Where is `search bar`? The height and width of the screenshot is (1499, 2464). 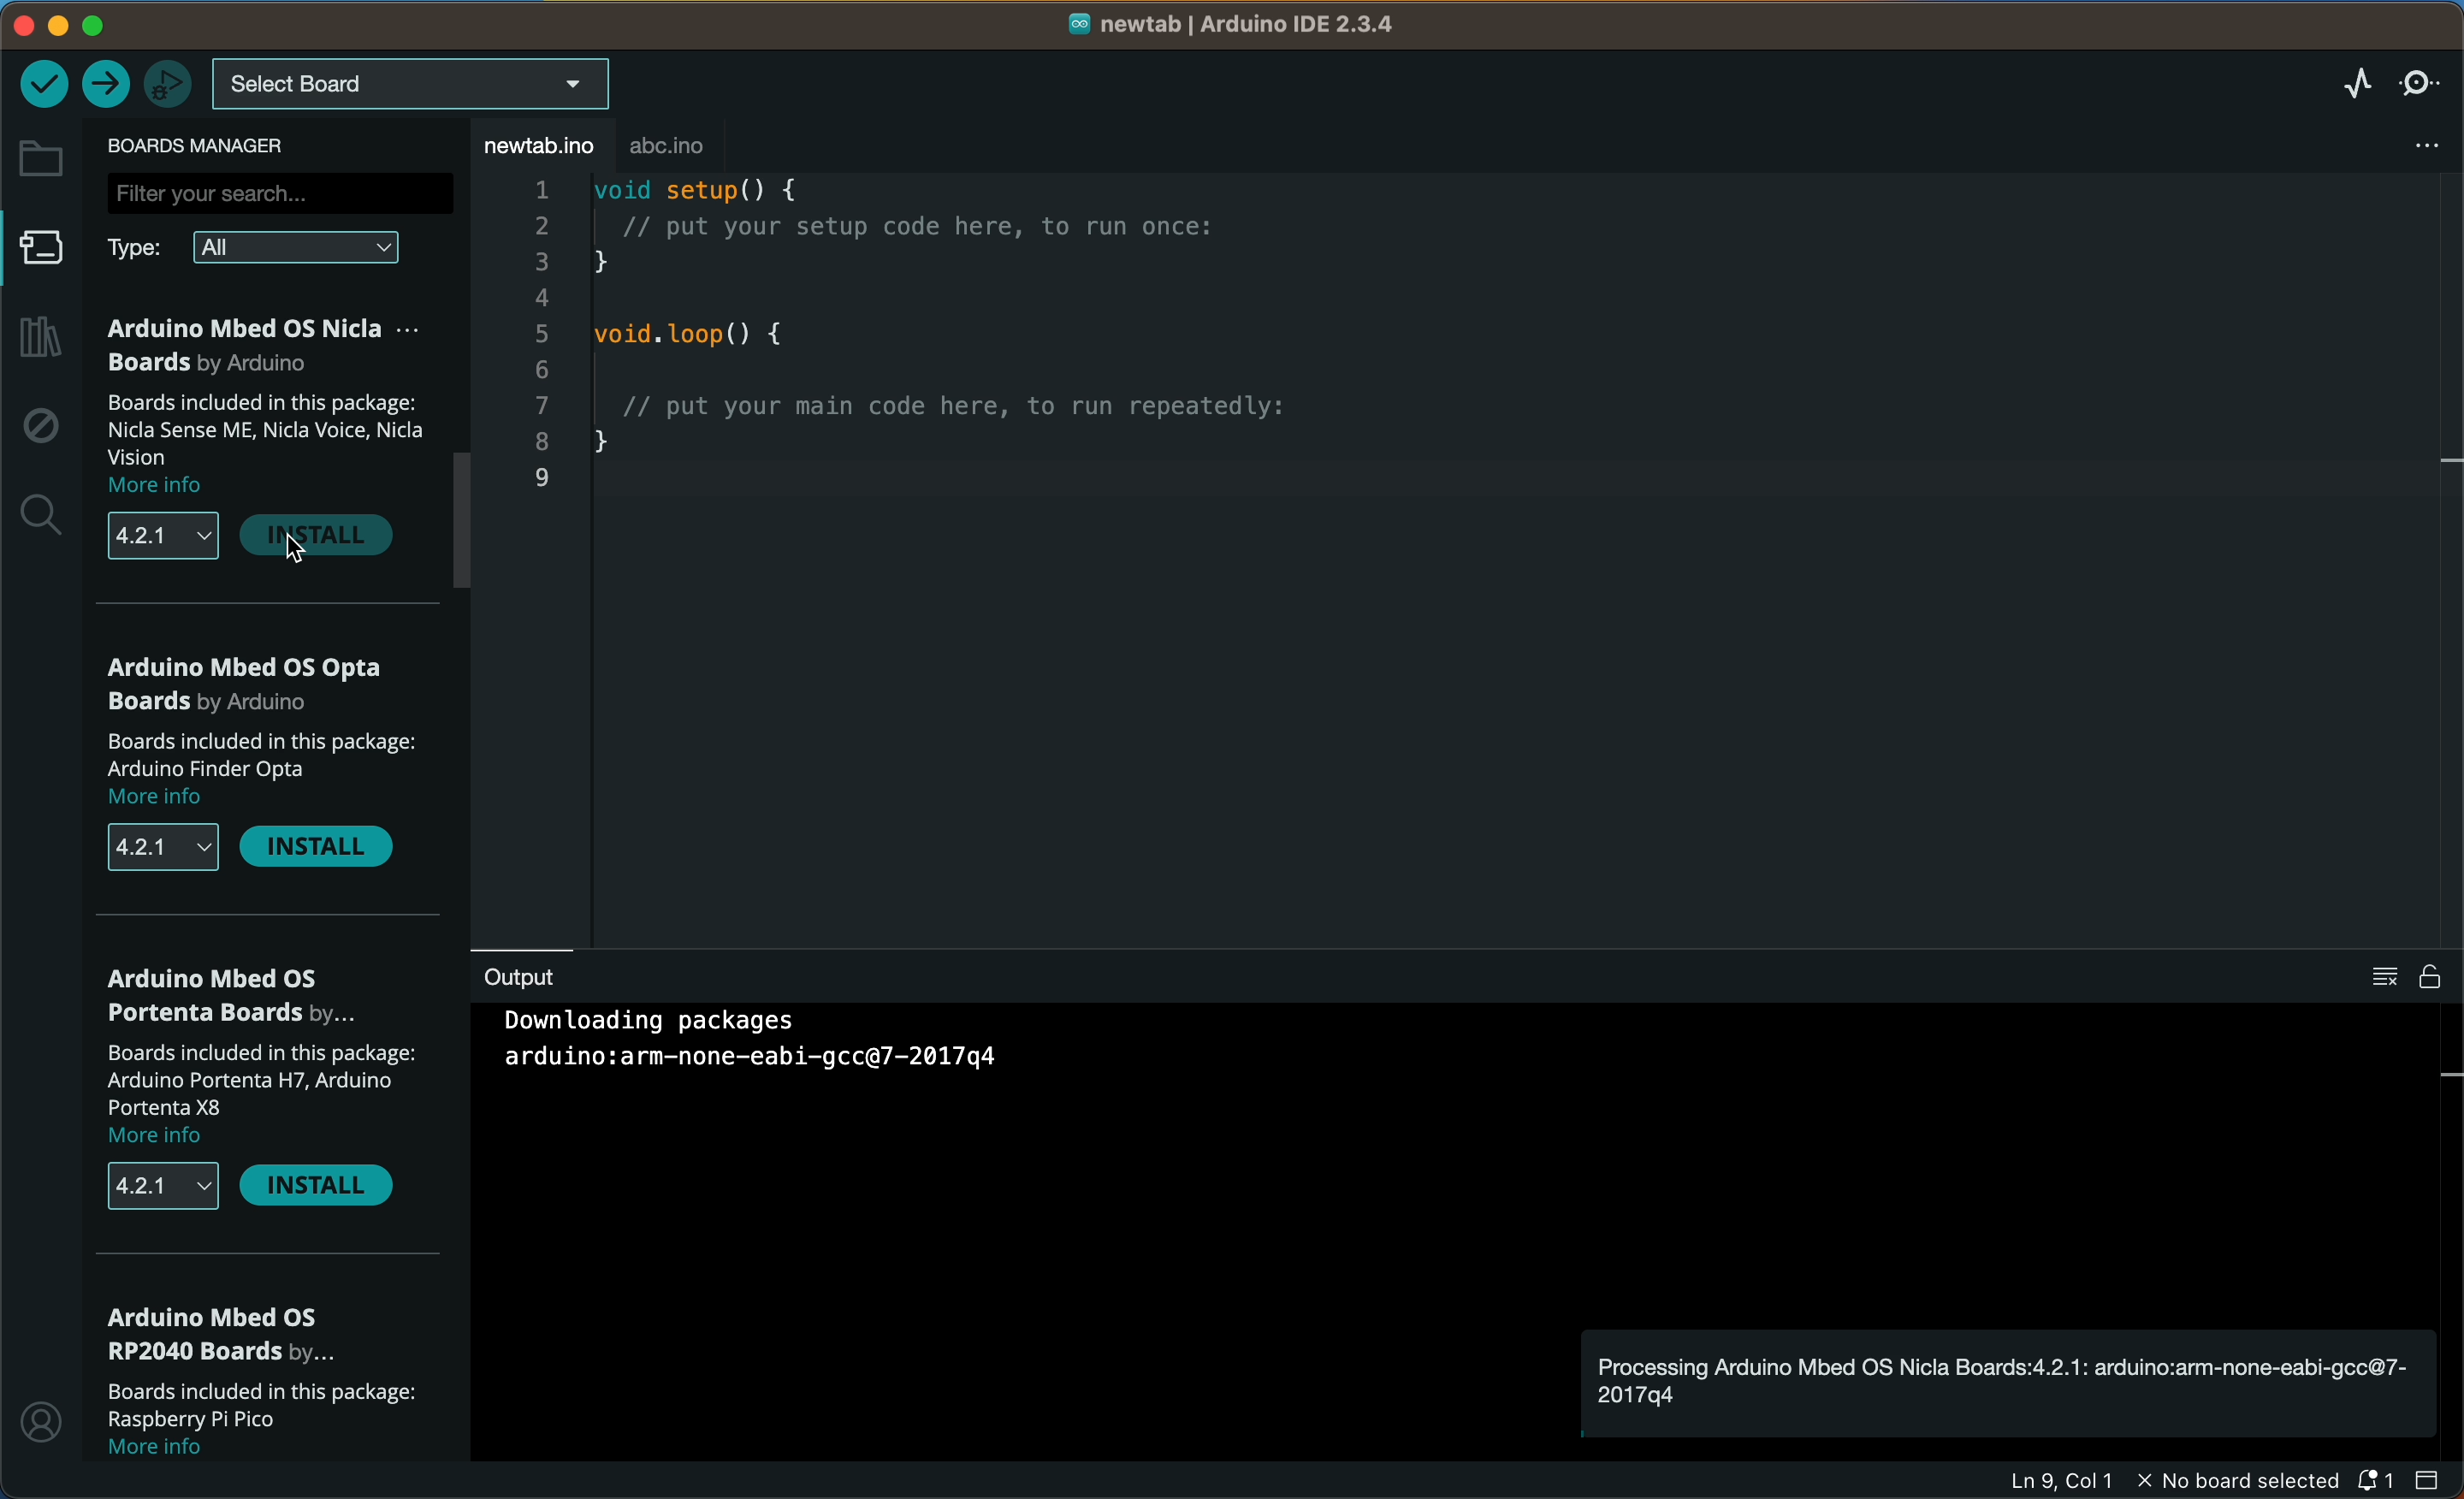
search bar is located at coordinates (281, 194).